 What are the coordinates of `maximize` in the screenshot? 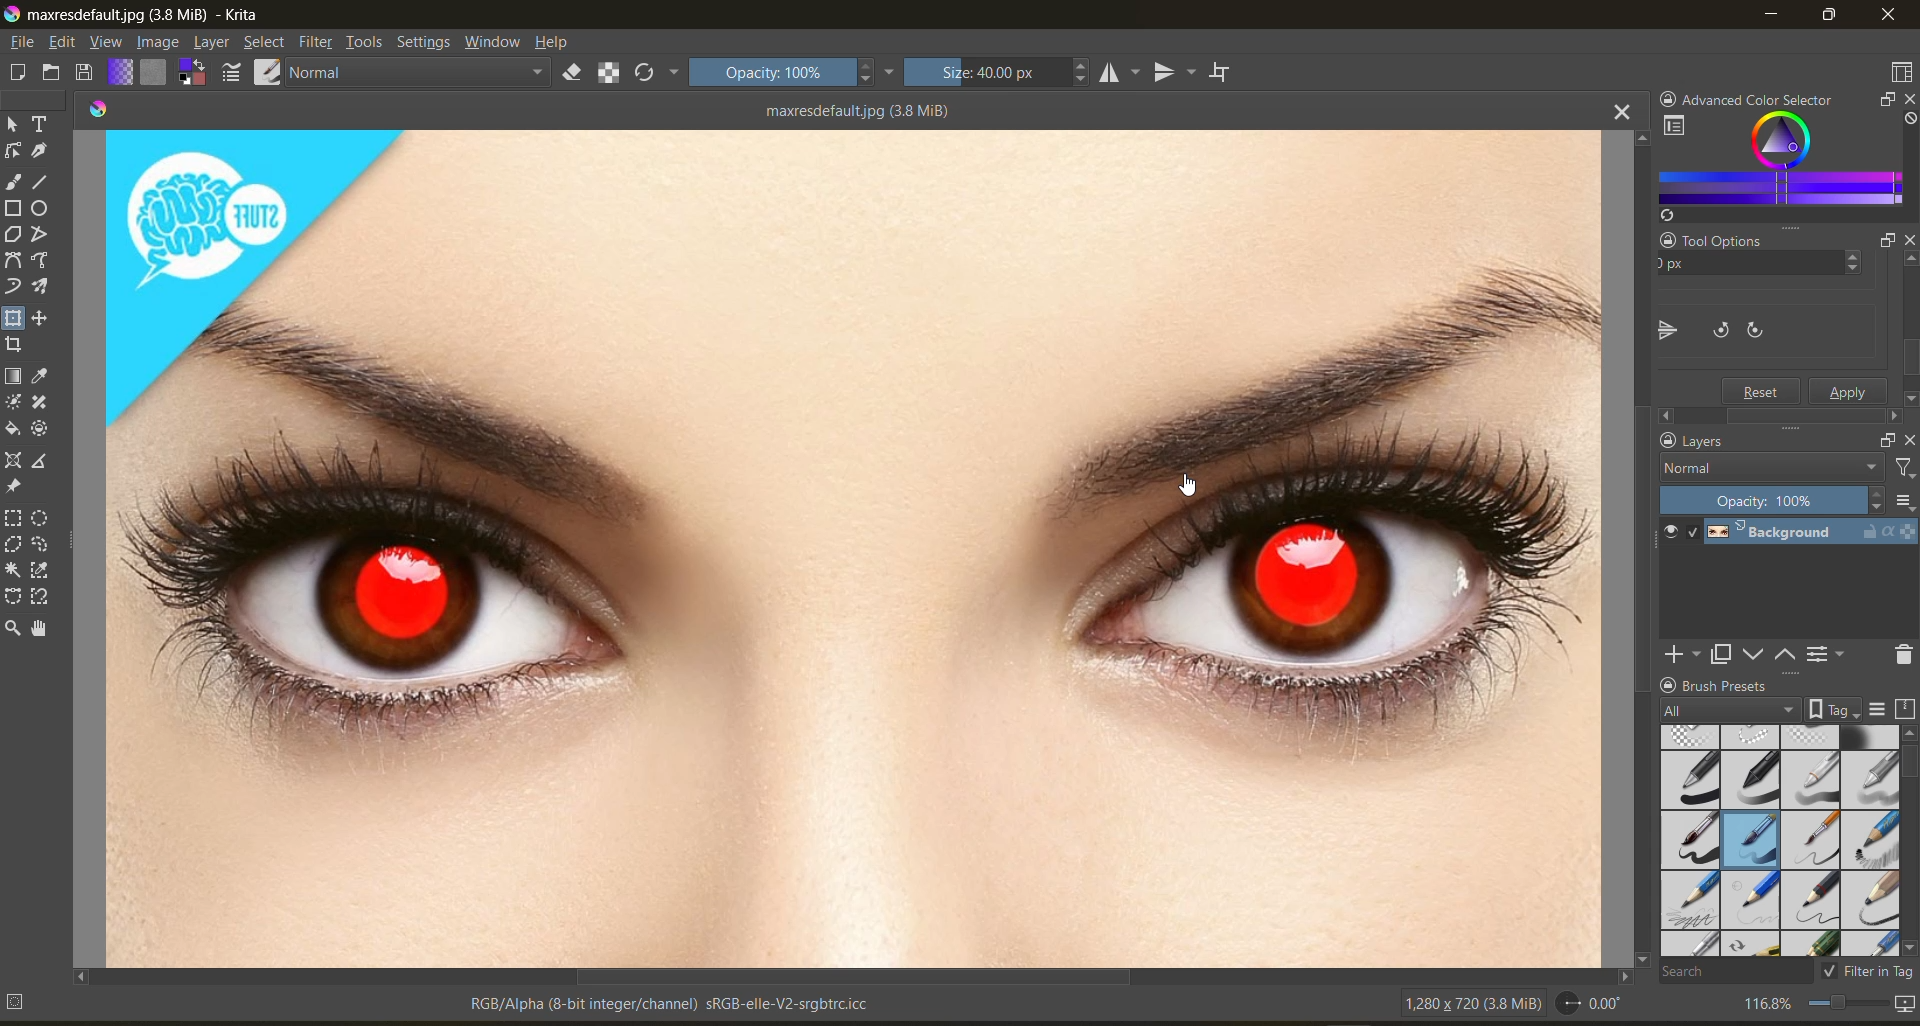 It's located at (1833, 17).